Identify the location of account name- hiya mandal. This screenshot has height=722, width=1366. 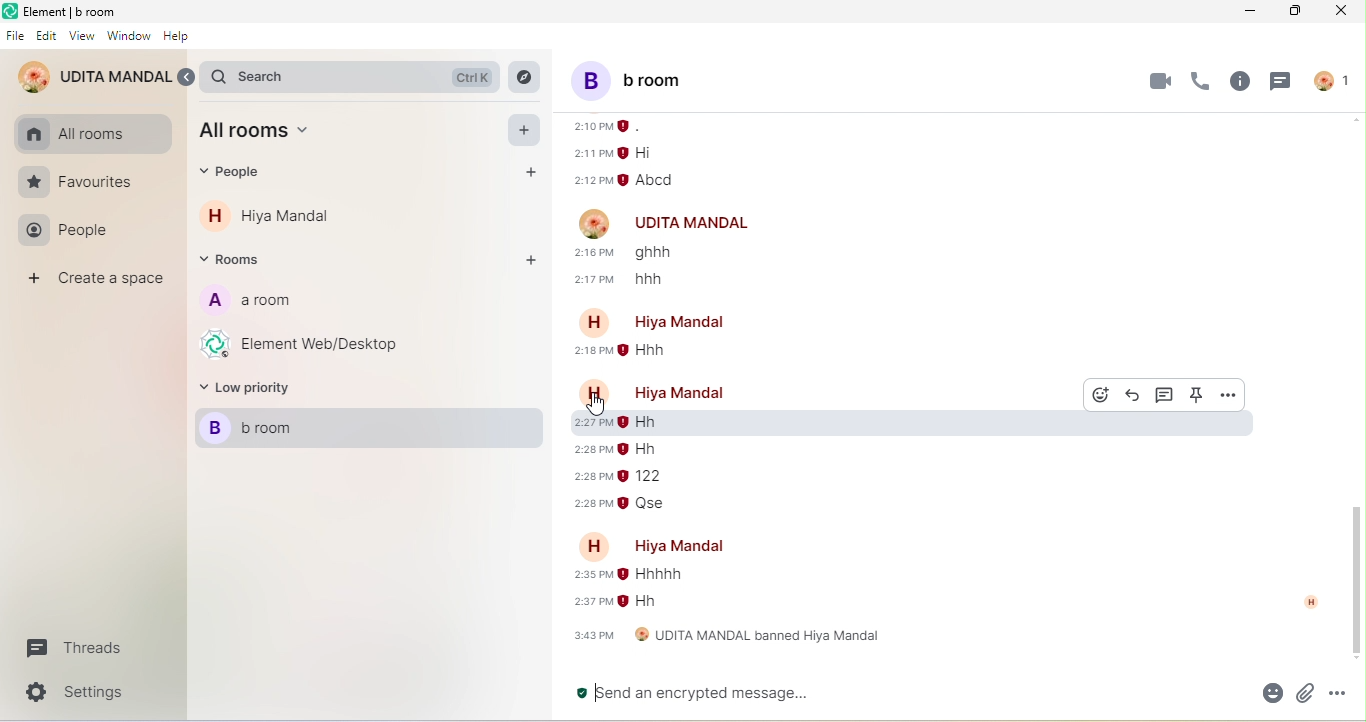
(649, 388).